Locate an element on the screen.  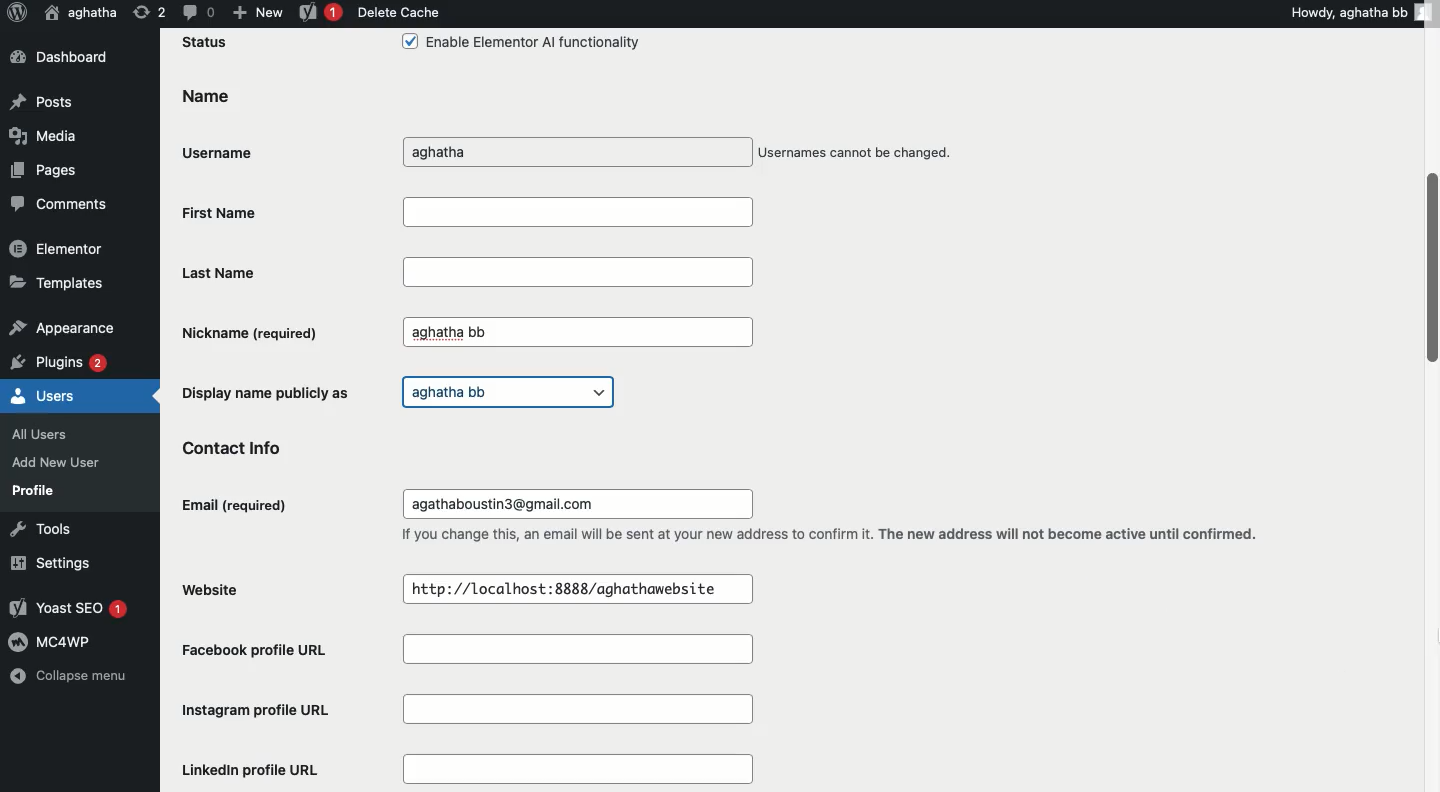
Comments is located at coordinates (60, 205).